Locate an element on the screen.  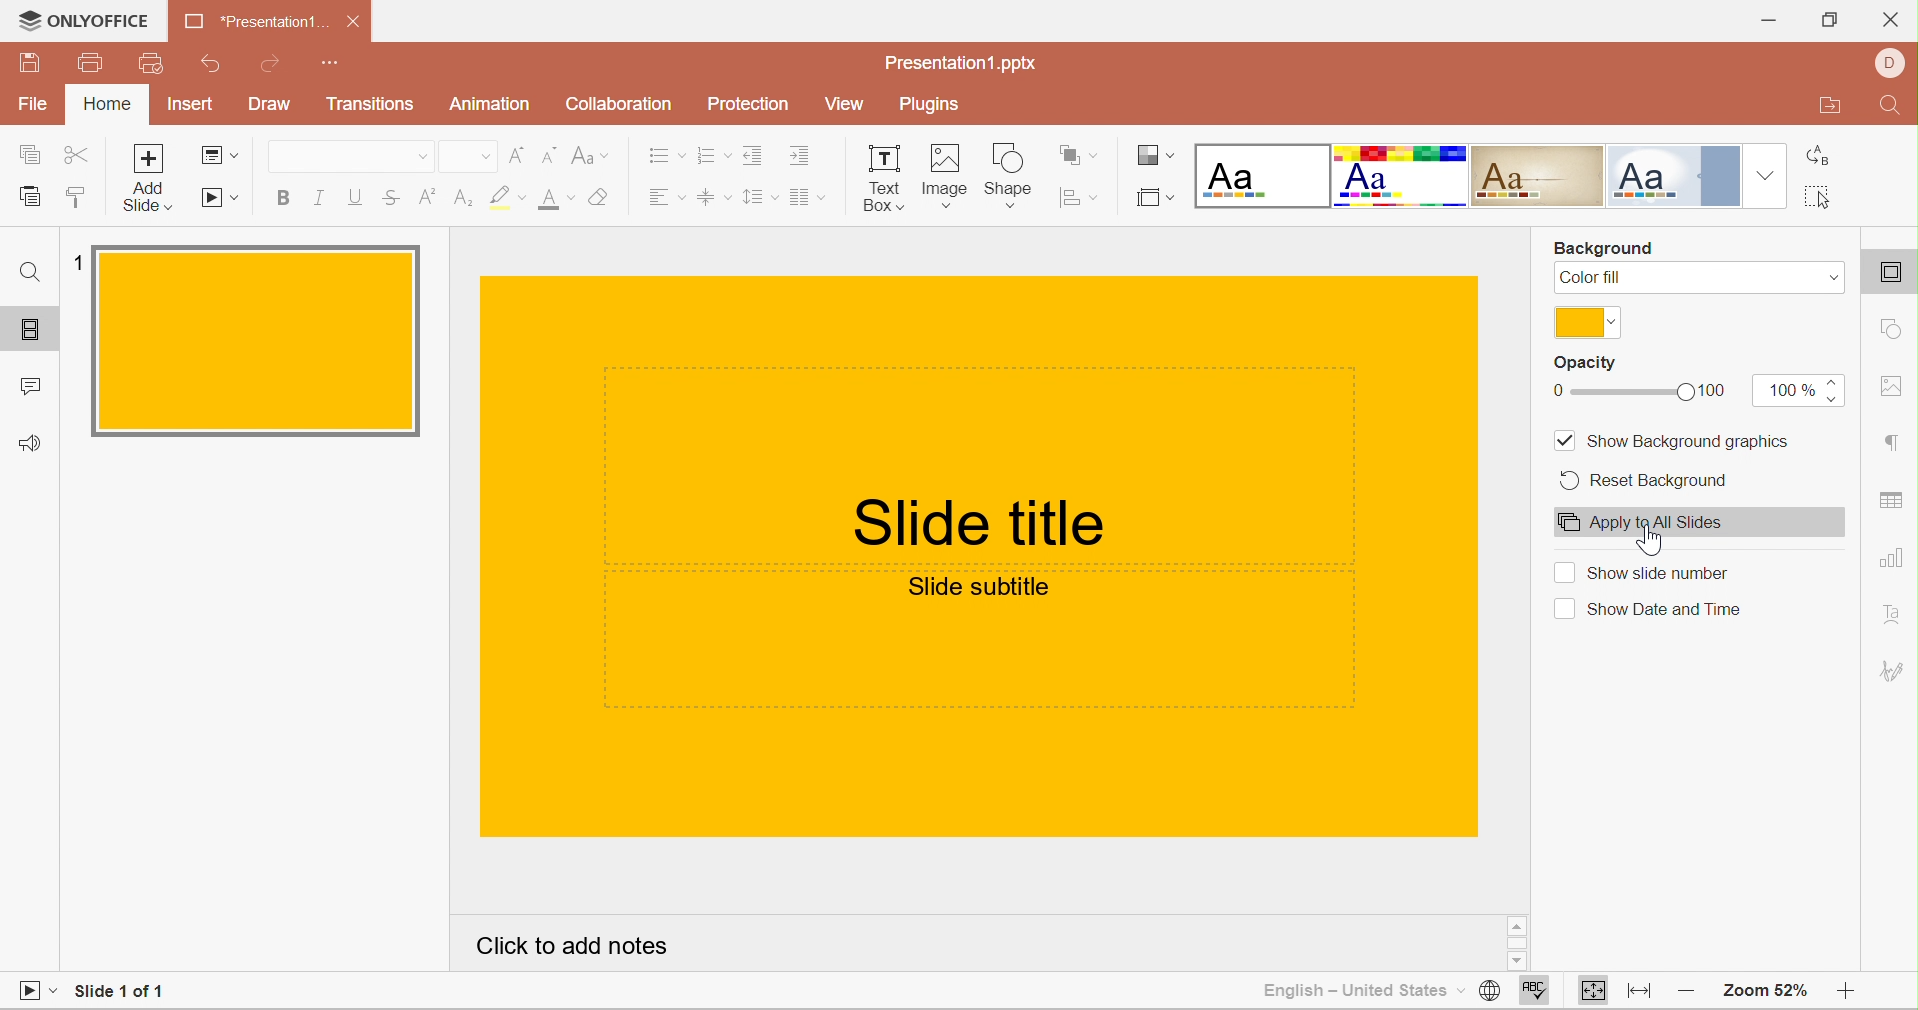
Undo is located at coordinates (214, 66).